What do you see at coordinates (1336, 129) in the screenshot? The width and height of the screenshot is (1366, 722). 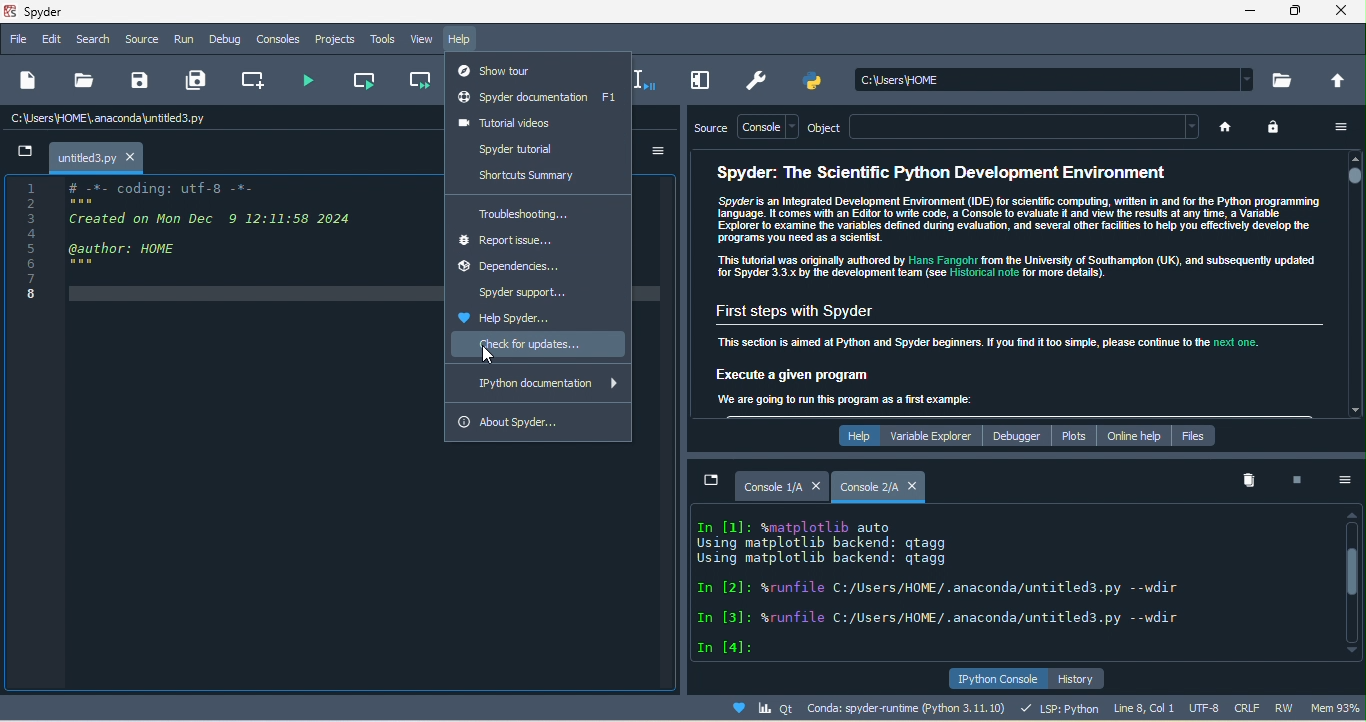 I see `option` at bounding box center [1336, 129].